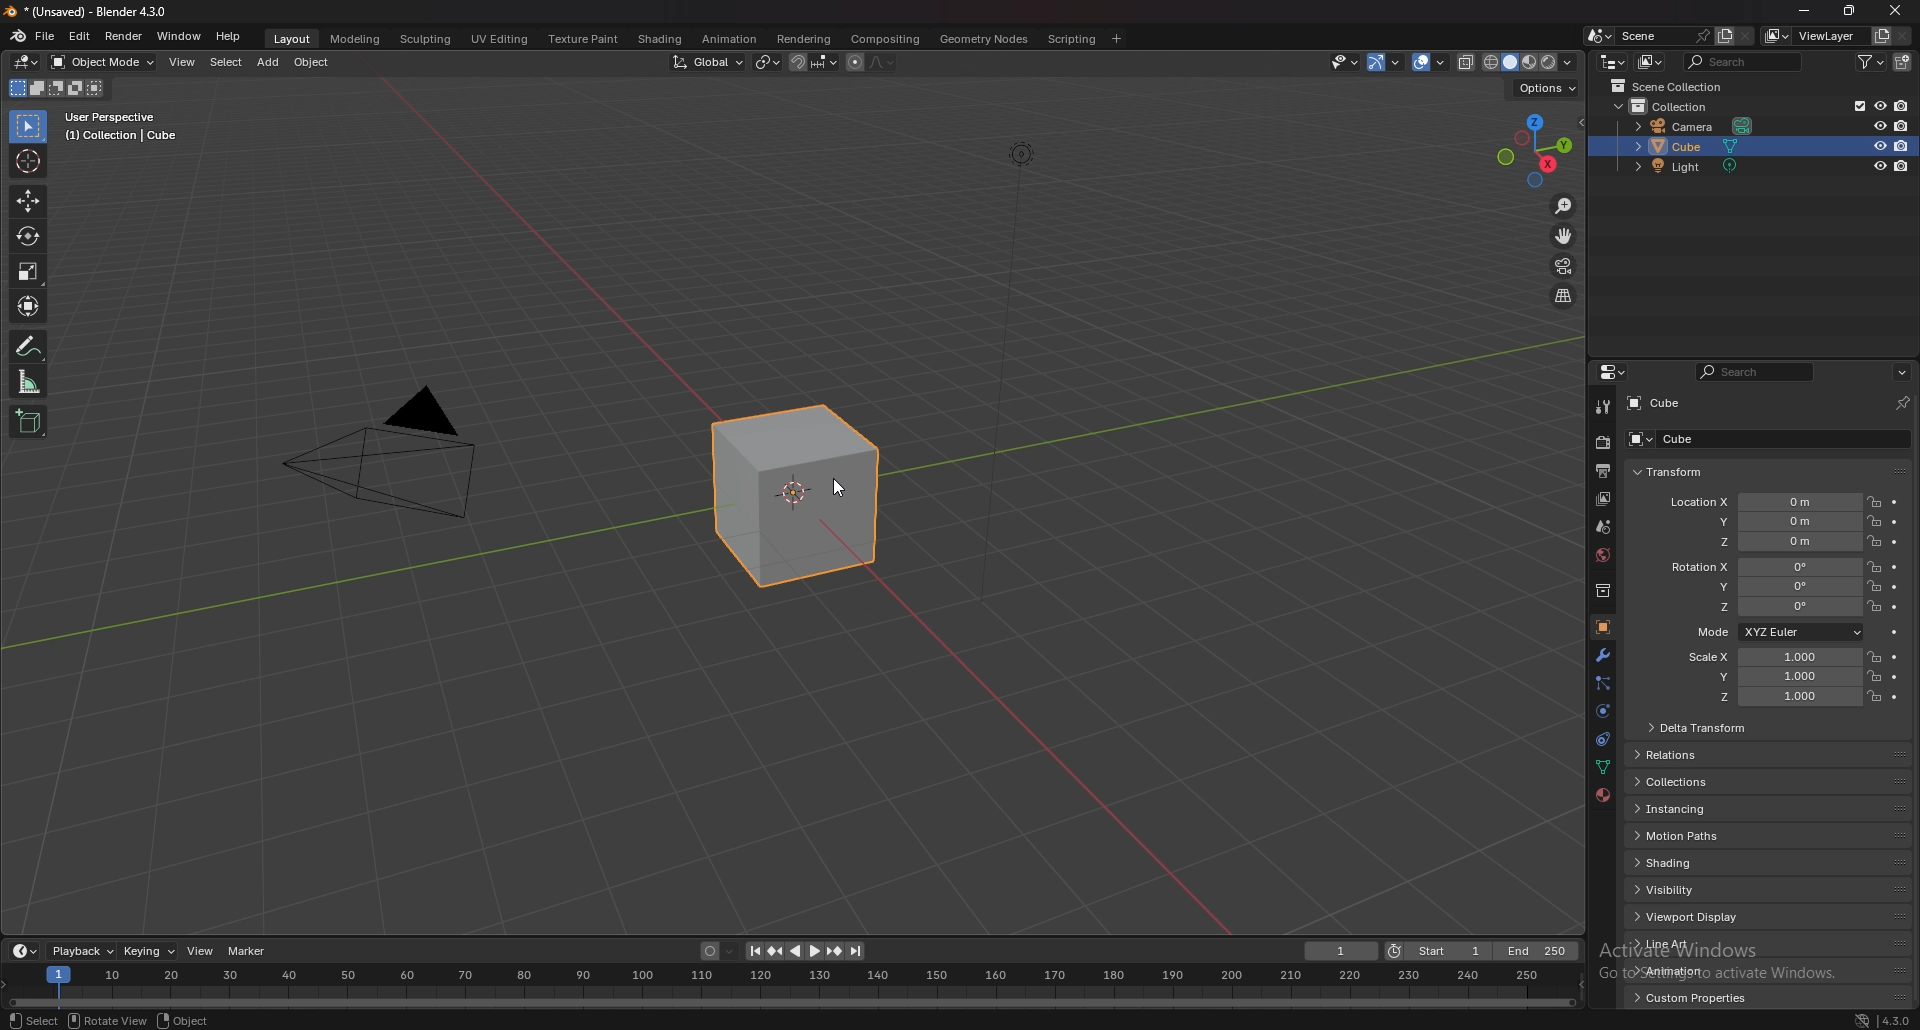 The image size is (1920, 1030). I want to click on seek, so click(792, 987).